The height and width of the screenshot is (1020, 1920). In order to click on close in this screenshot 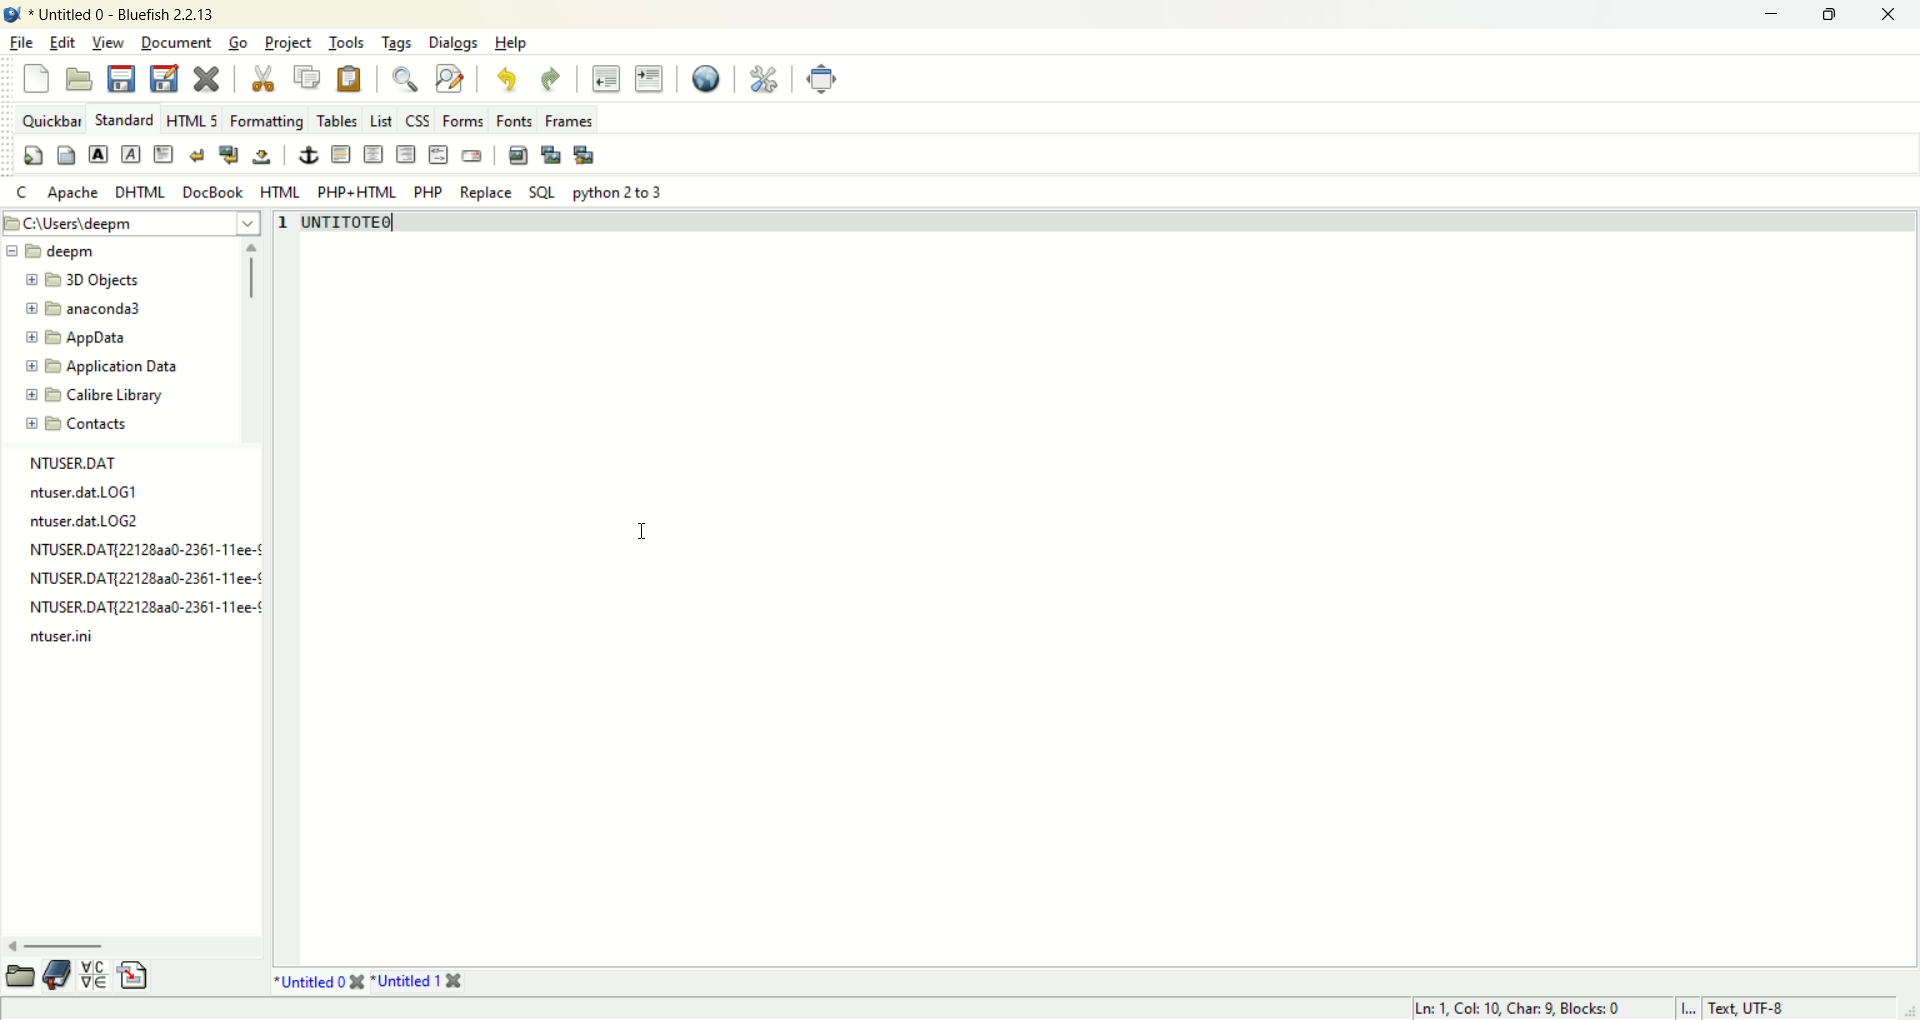, I will do `click(1894, 15)`.